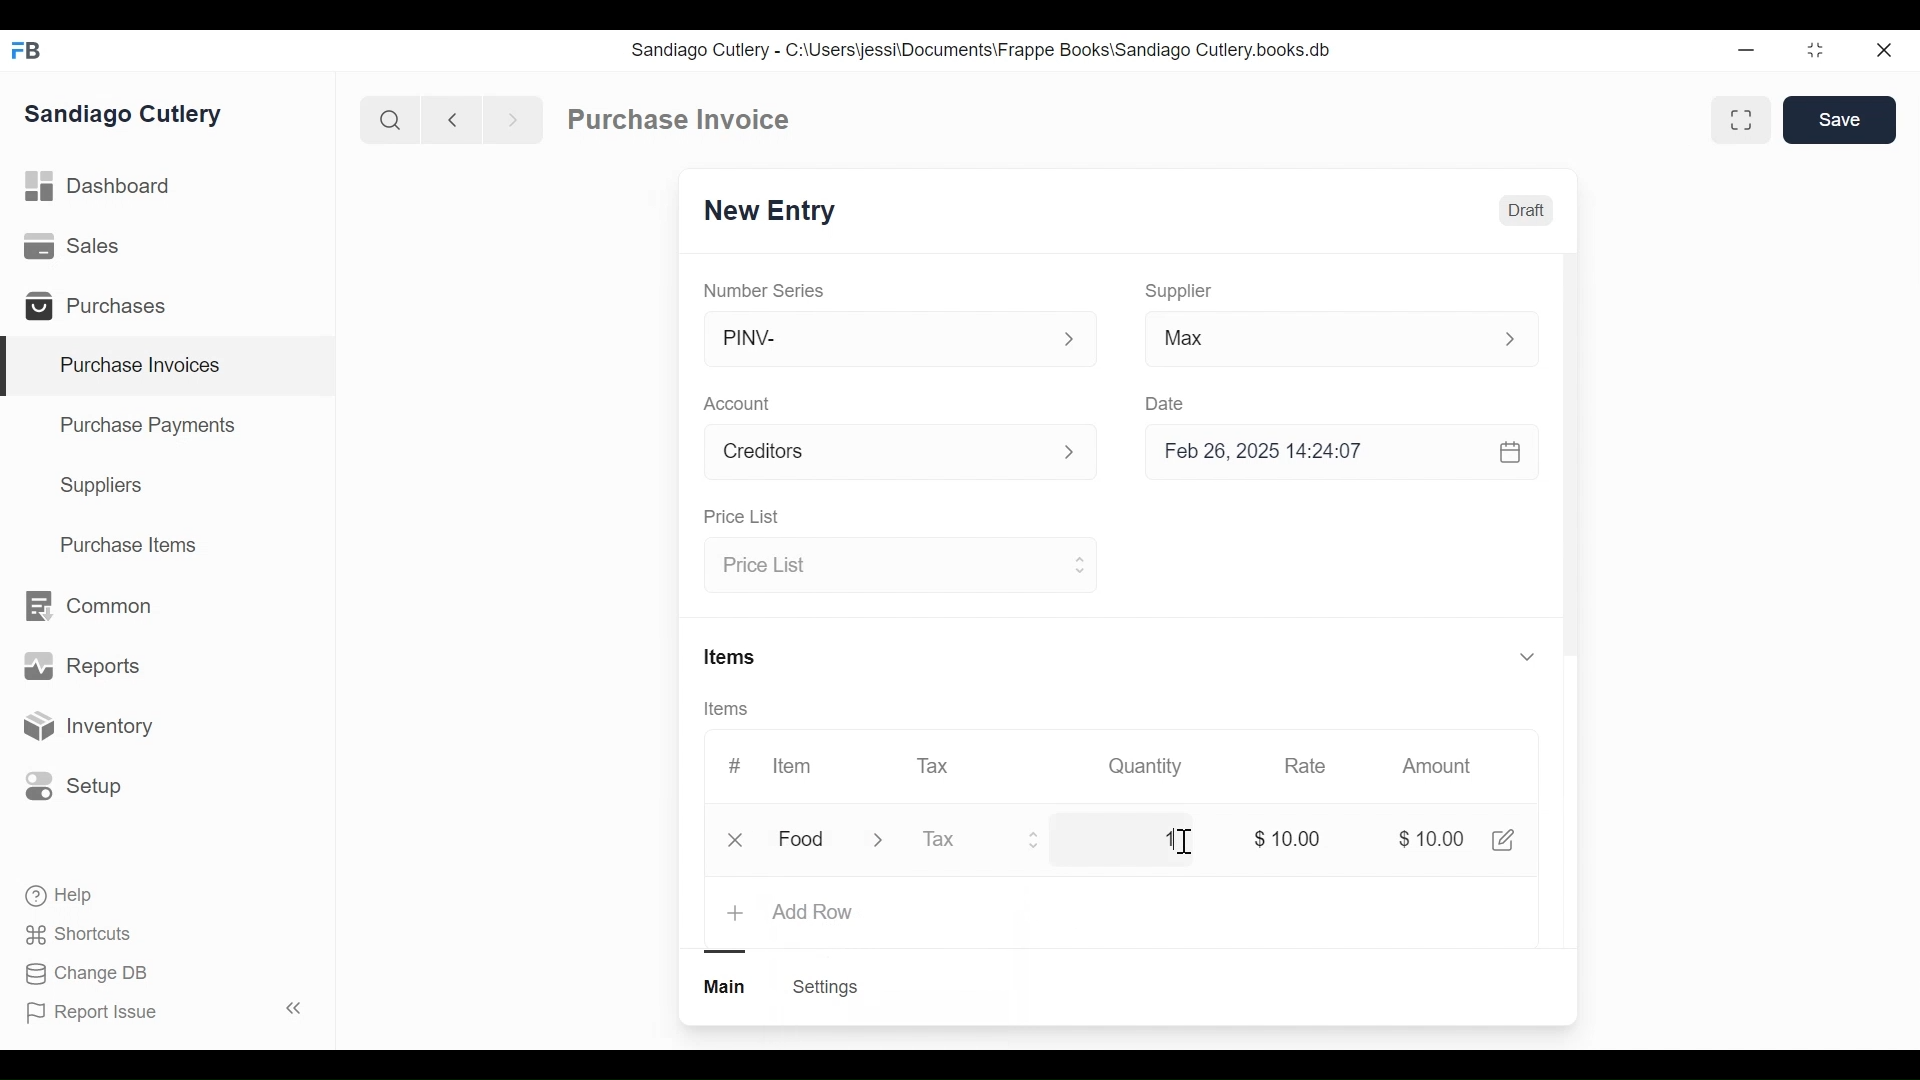  What do you see at coordinates (390, 119) in the screenshot?
I see `Search` at bounding box center [390, 119].